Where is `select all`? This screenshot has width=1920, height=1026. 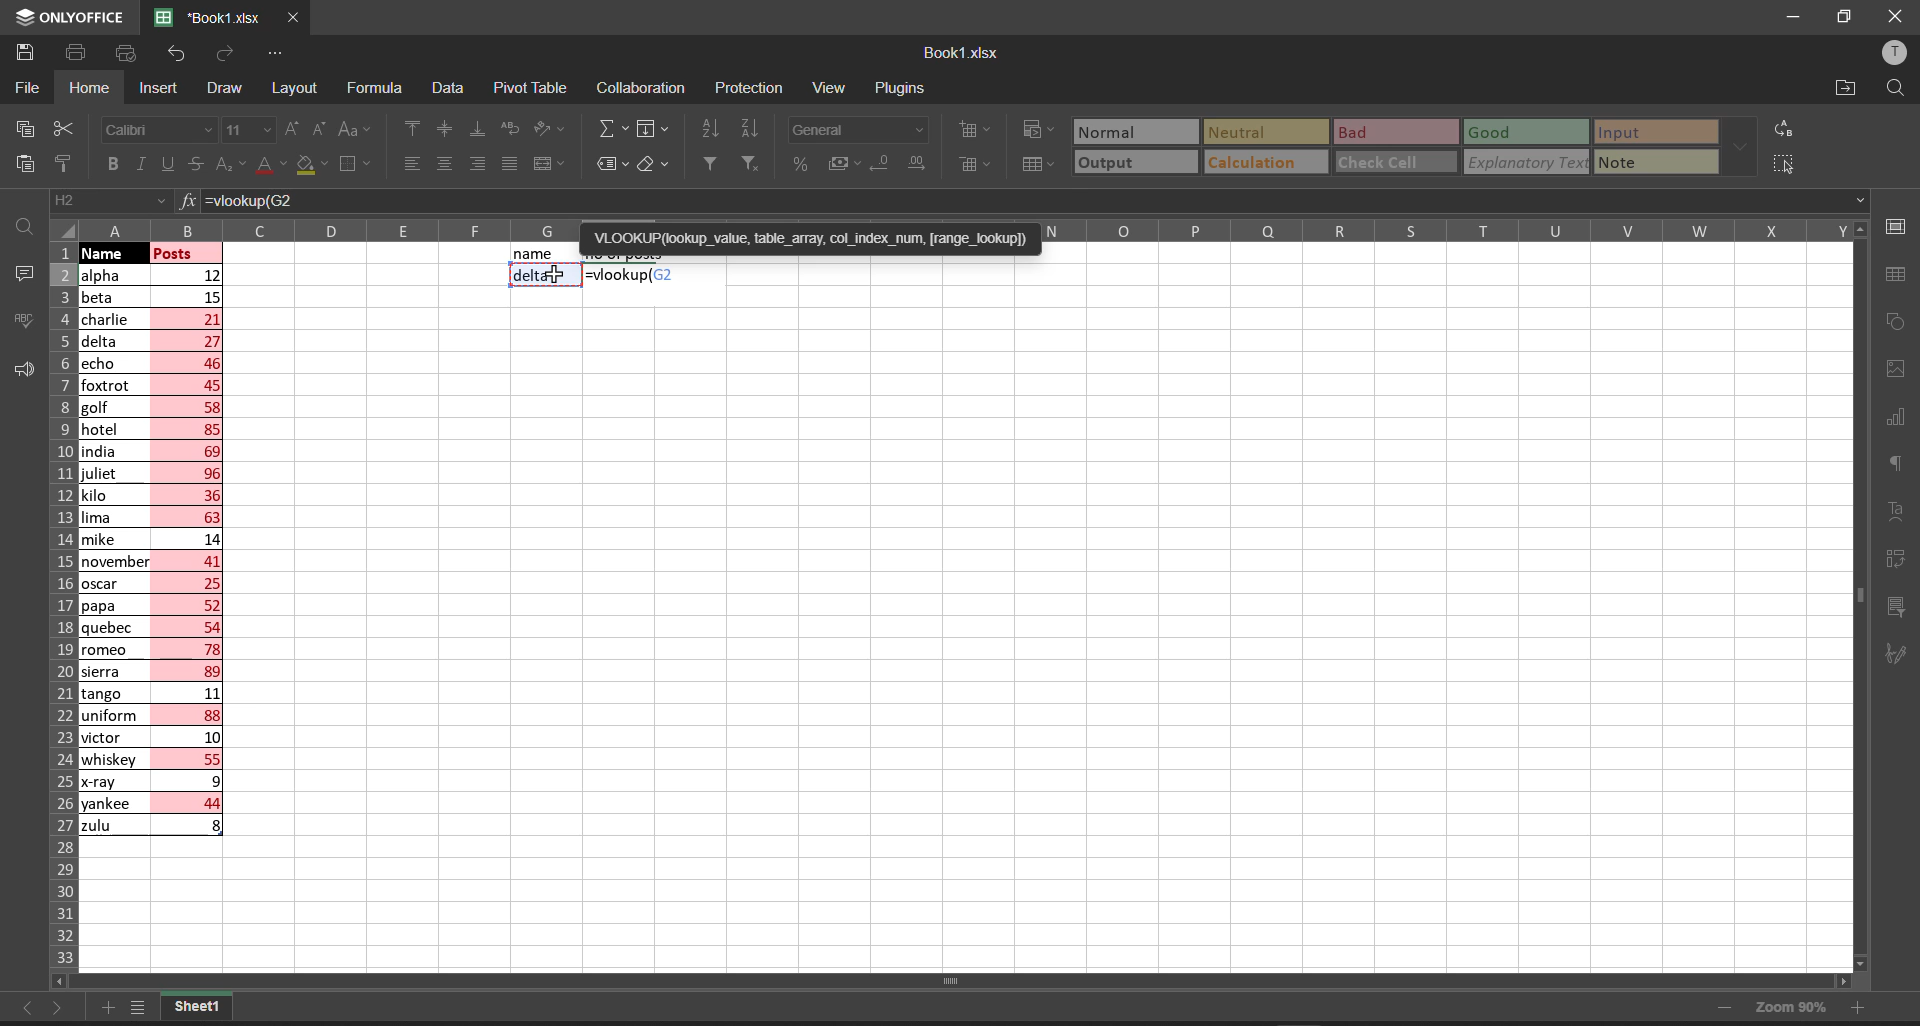 select all is located at coordinates (64, 229).